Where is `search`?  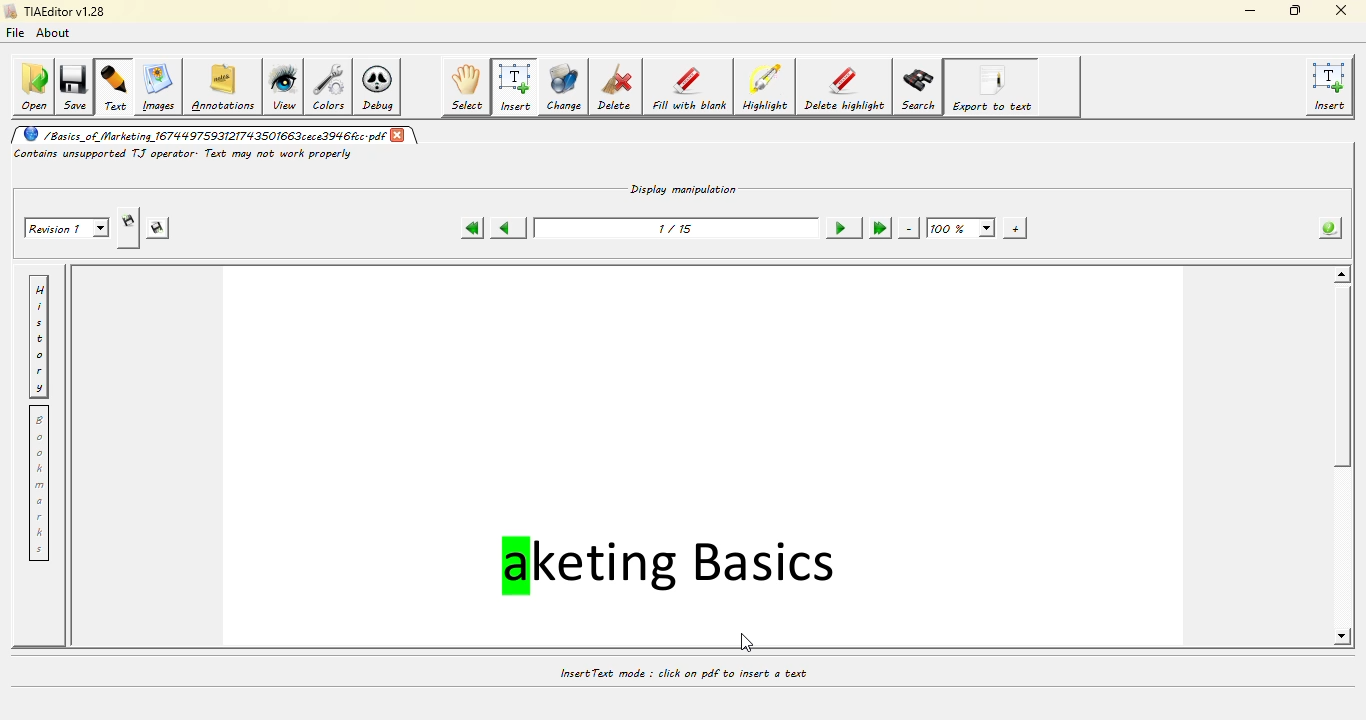 search is located at coordinates (919, 87).